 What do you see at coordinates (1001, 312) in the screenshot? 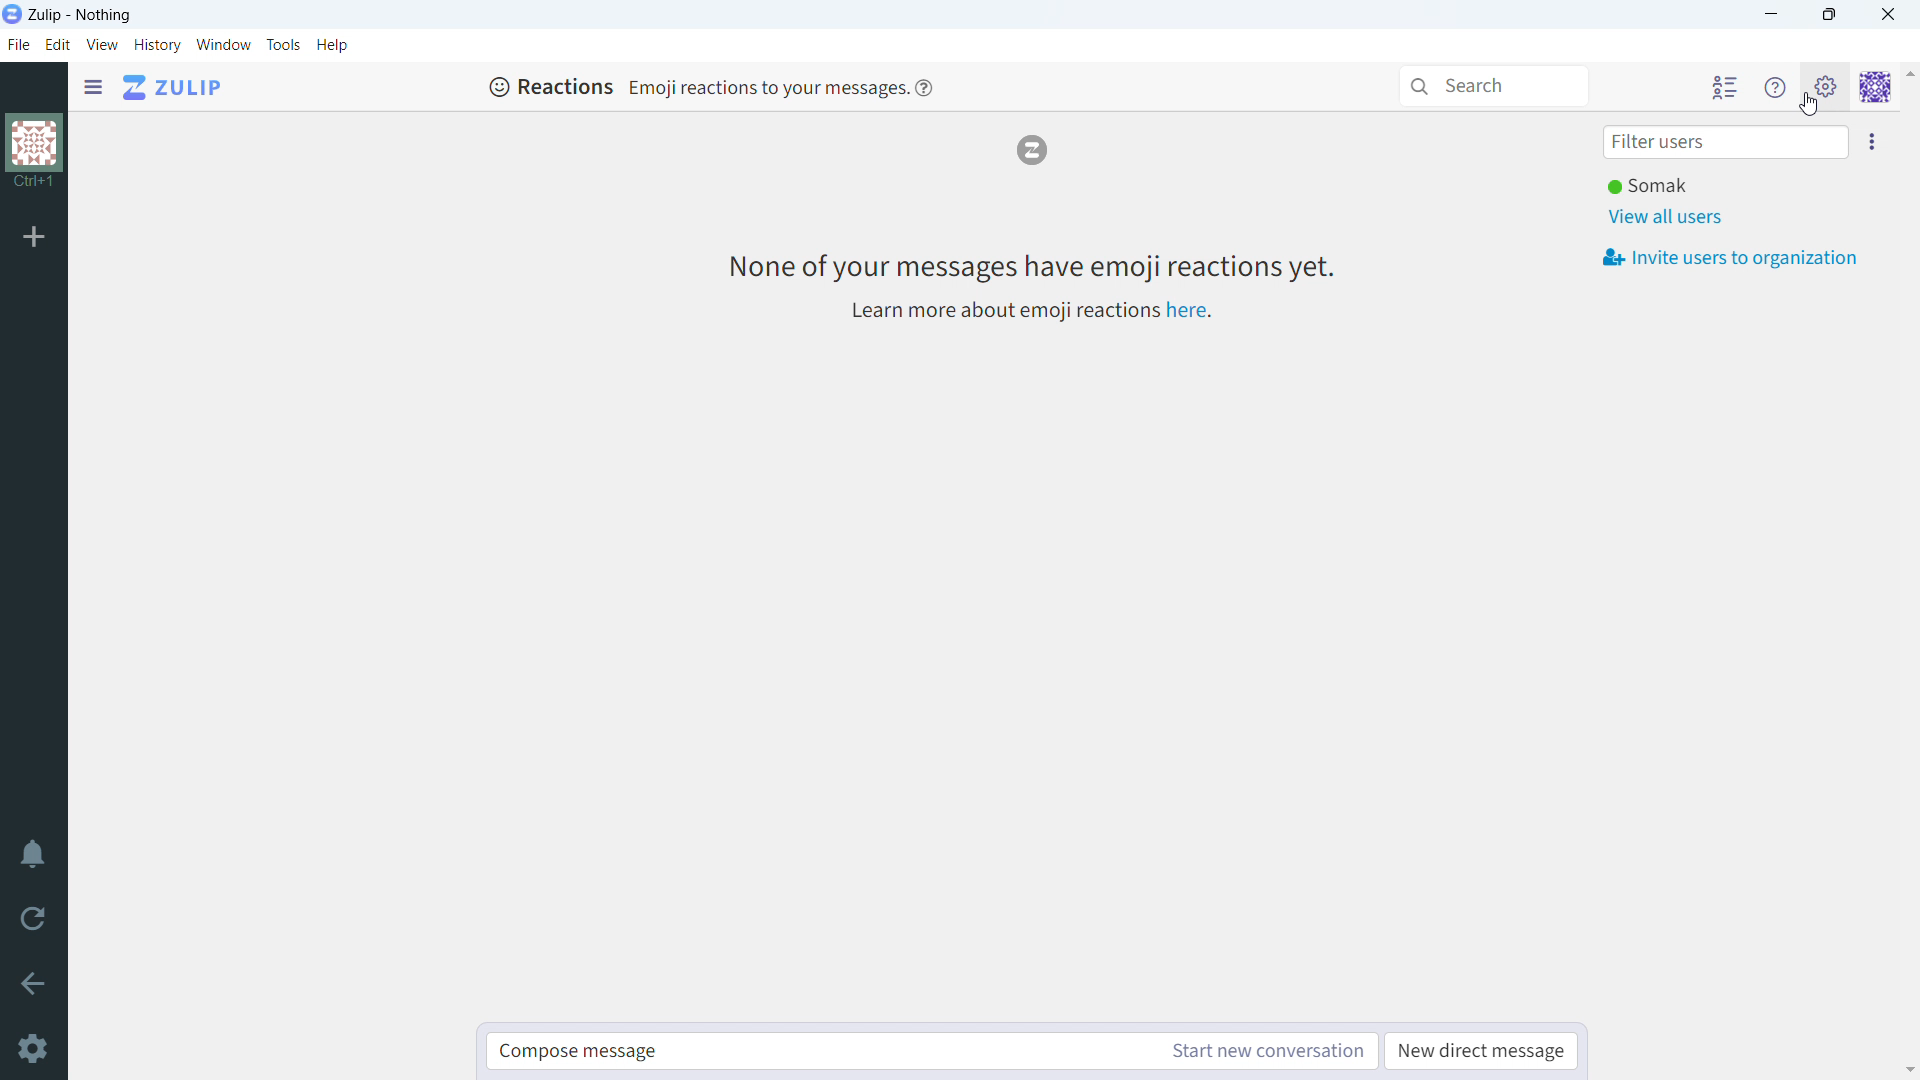
I see `Learn more about emoji reactions` at bounding box center [1001, 312].